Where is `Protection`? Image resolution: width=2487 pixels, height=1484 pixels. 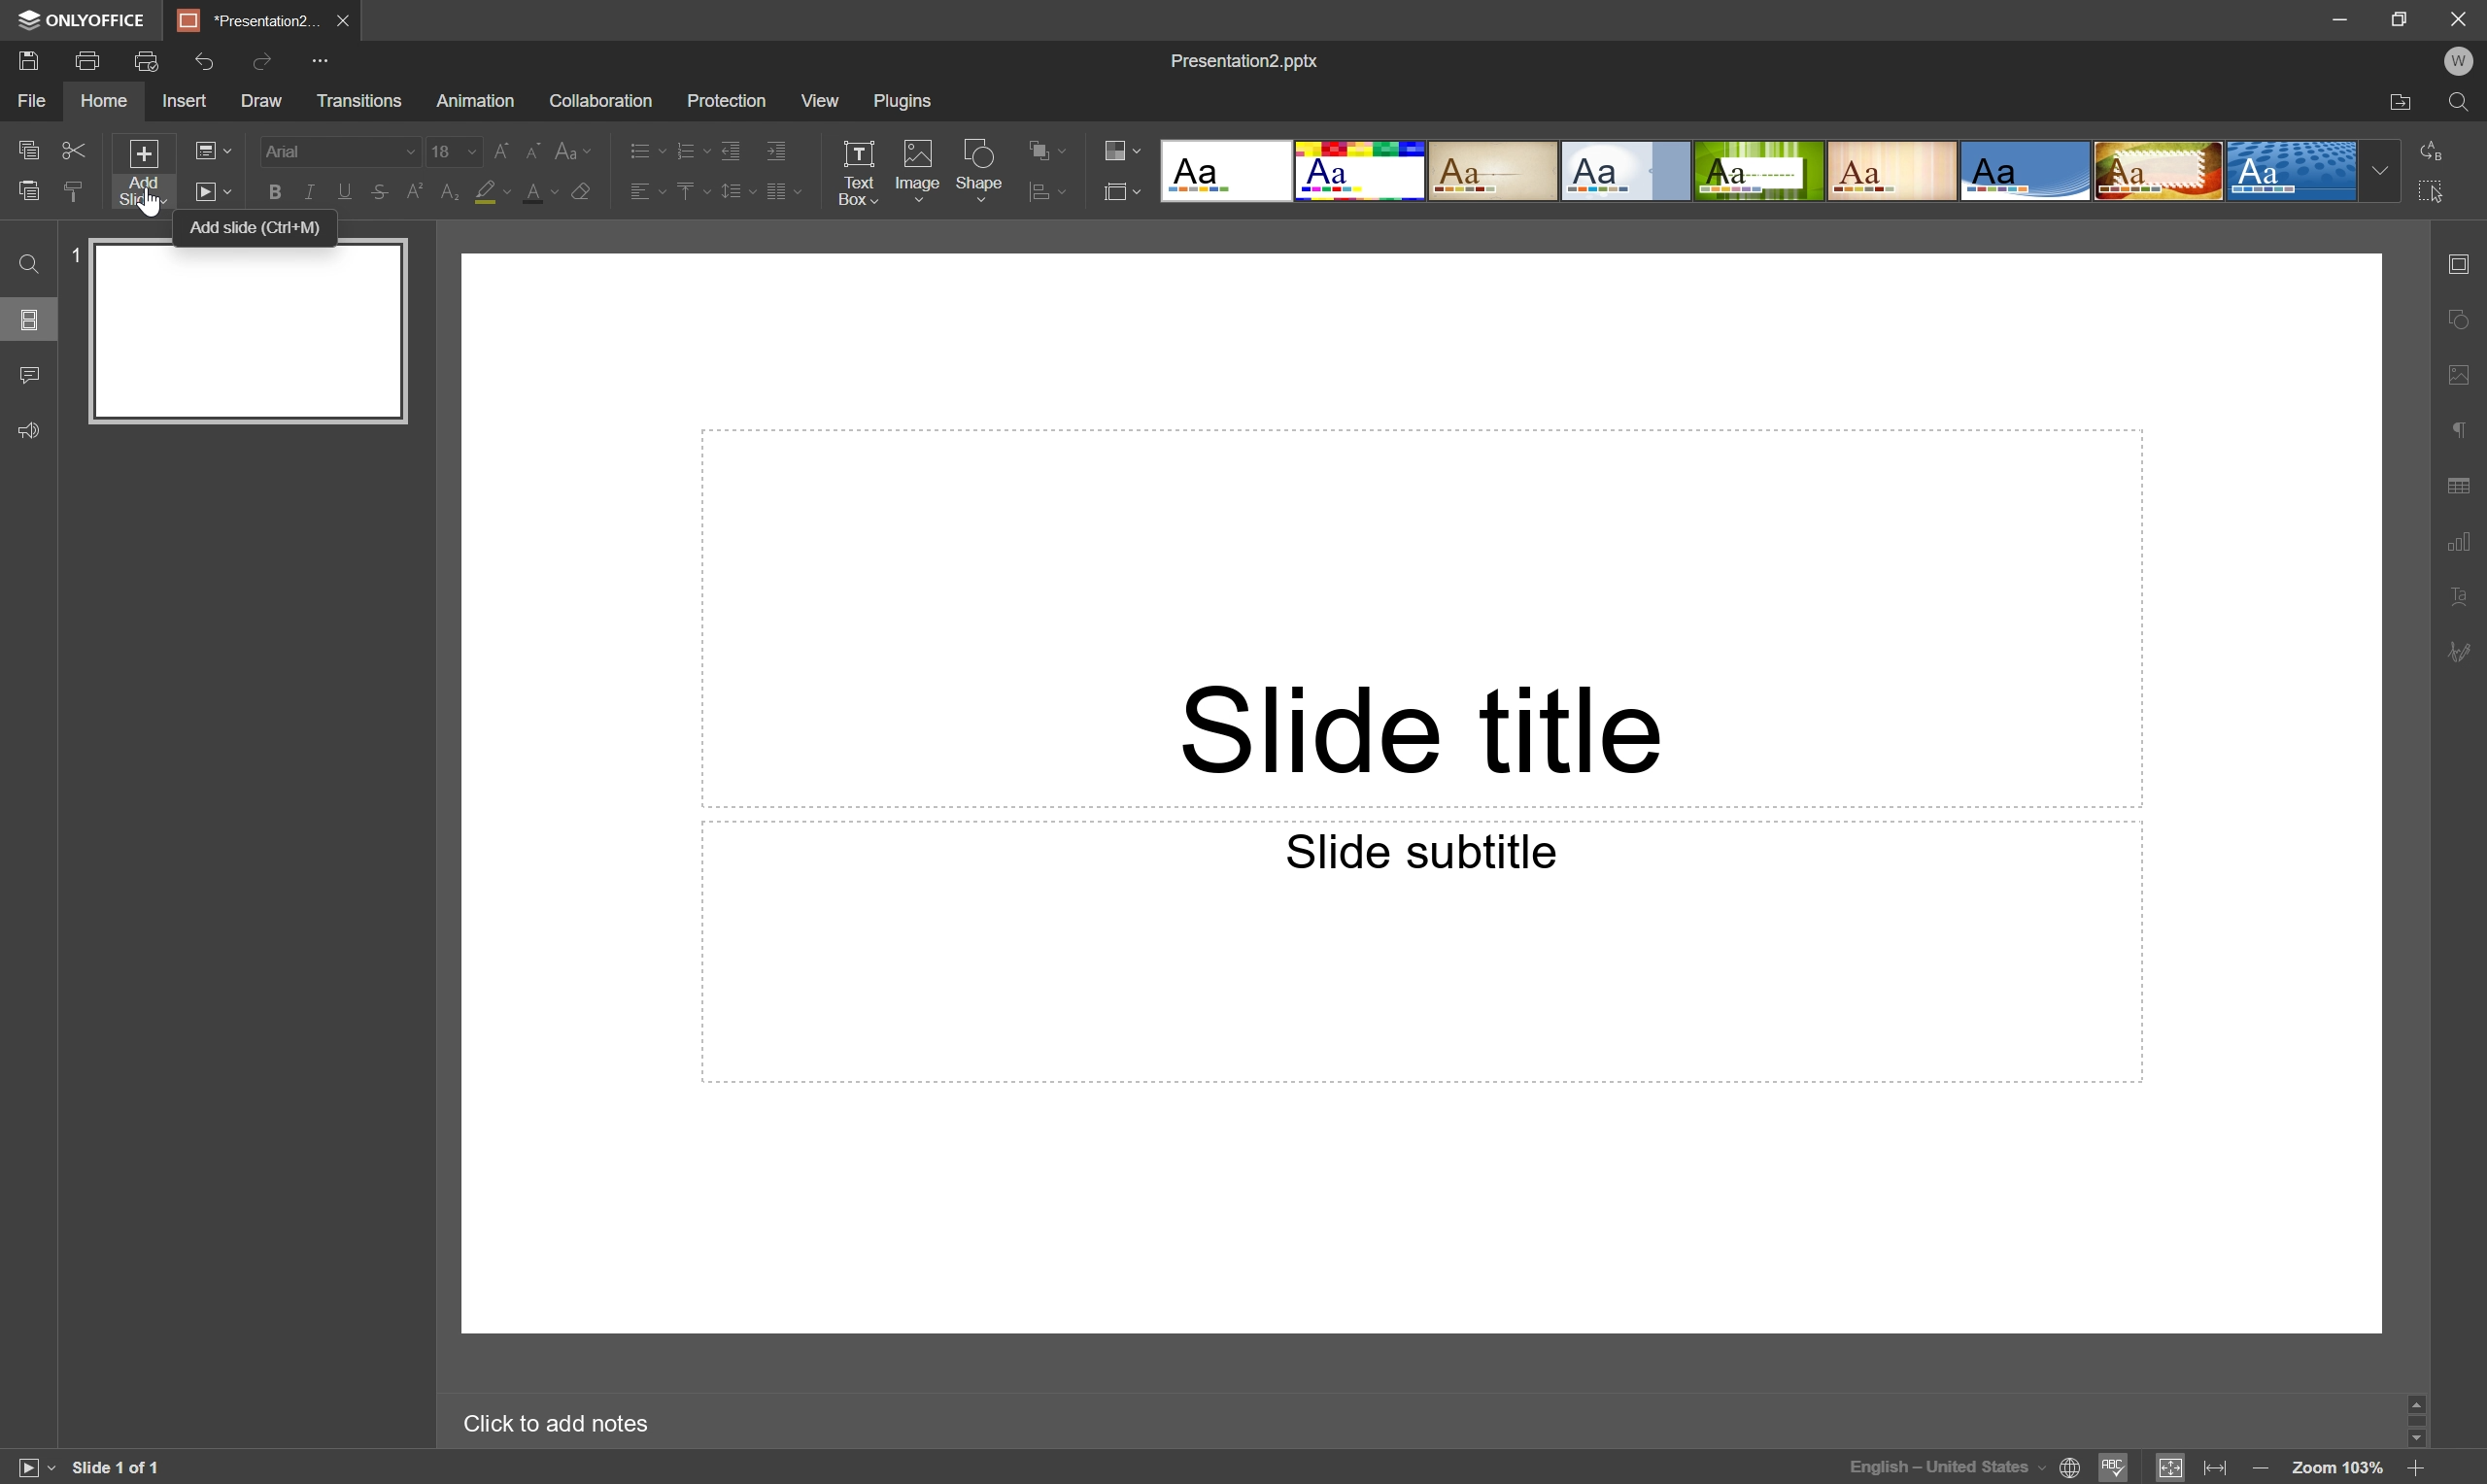
Protection is located at coordinates (723, 99).